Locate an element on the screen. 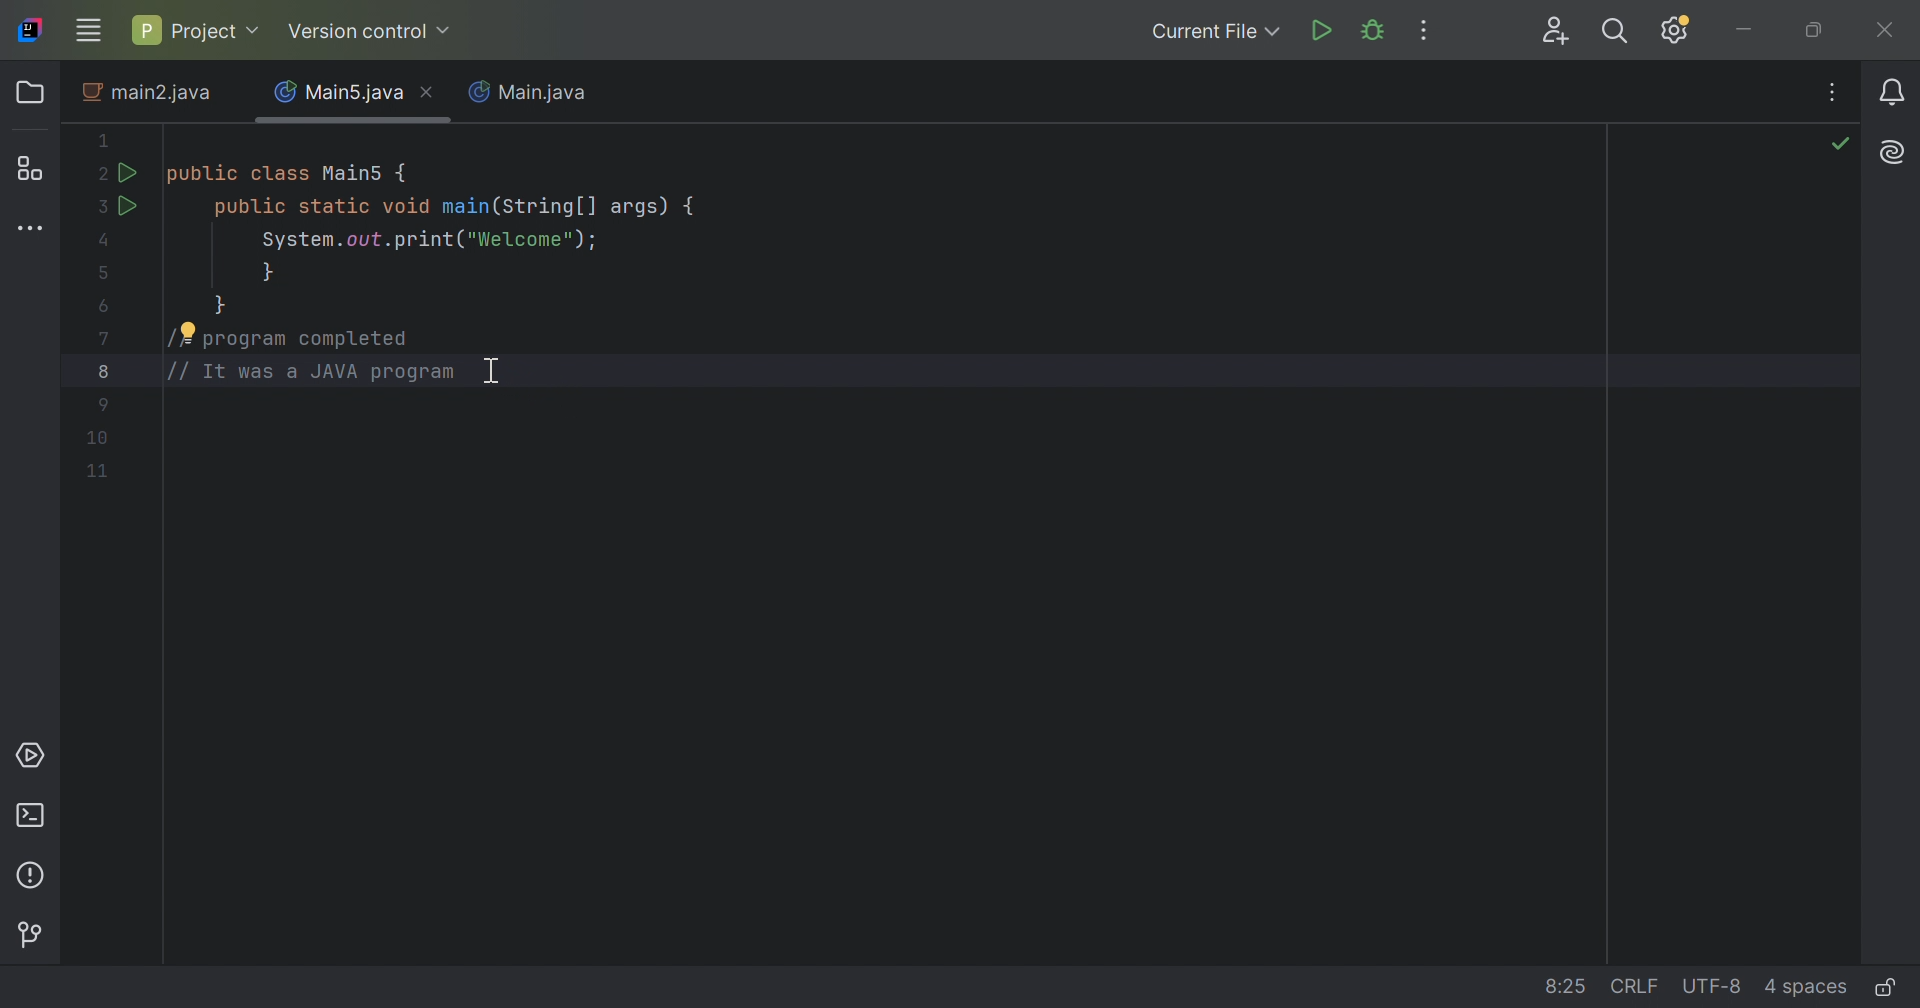 Image resolution: width=1920 pixels, height=1008 pixels. 4 spaces(Indent) is located at coordinates (1806, 985).